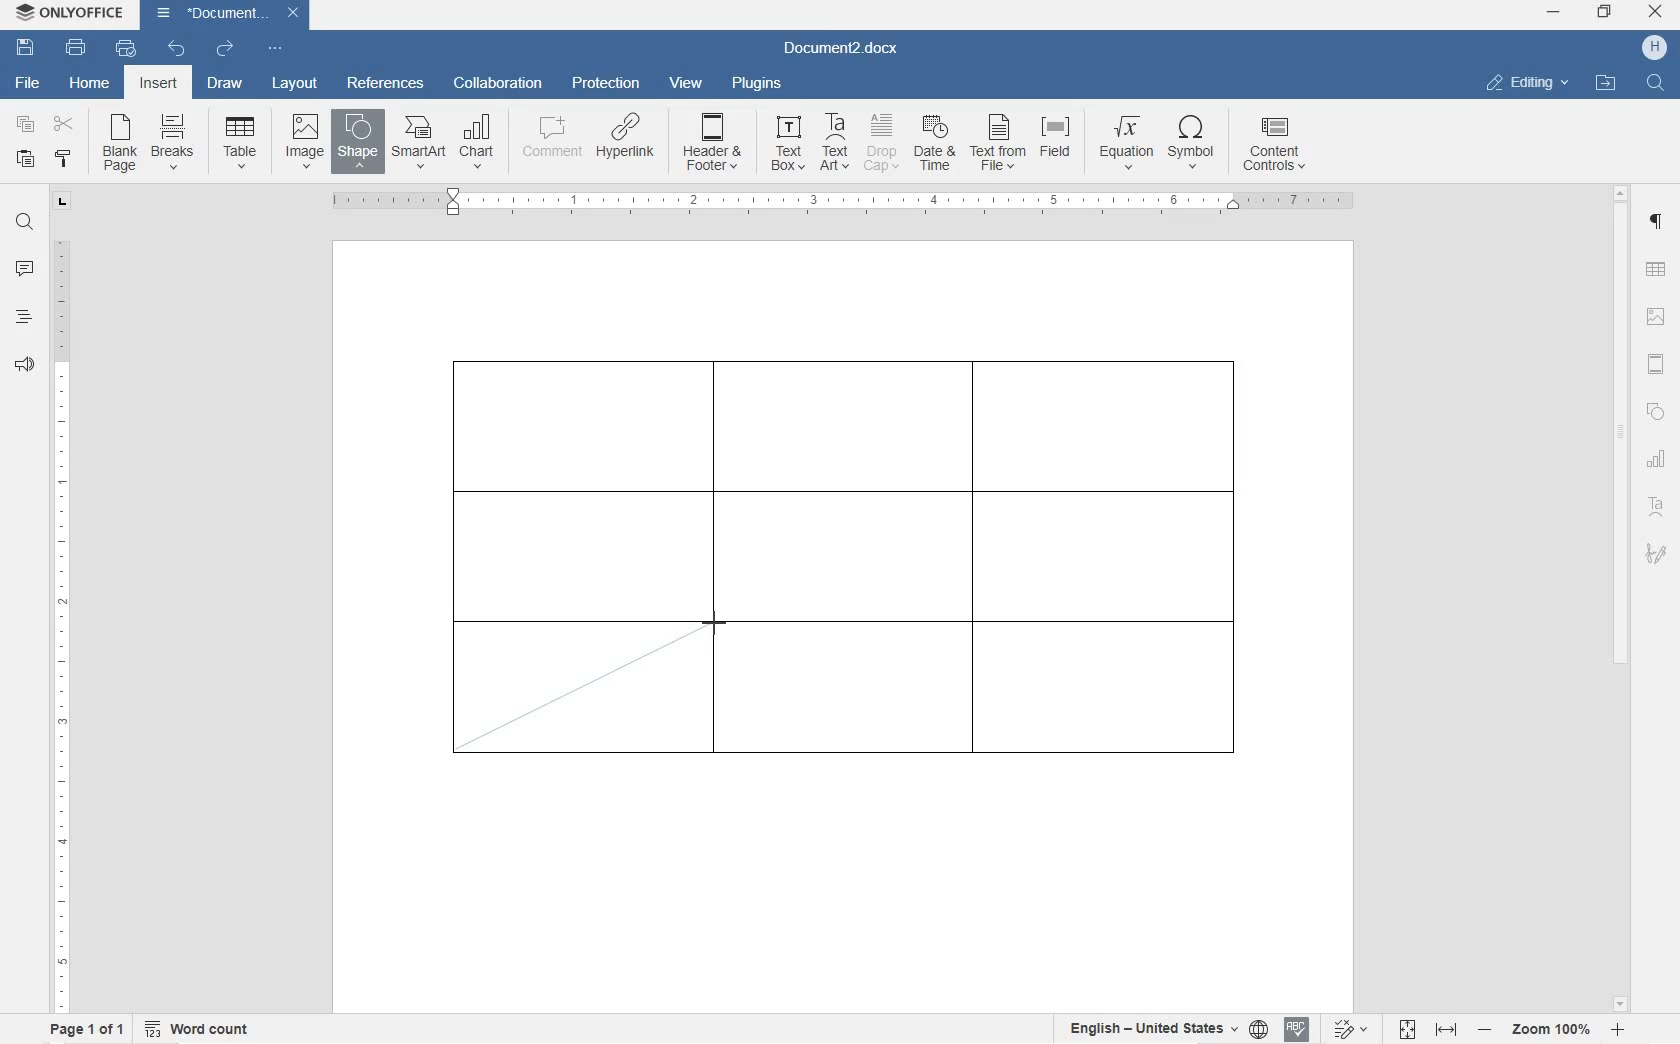 Image resolution: width=1680 pixels, height=1044 pixels. Describe the element at coordinates (84, 1029) in the screenshot. I see `page 1 of 1` at that location.